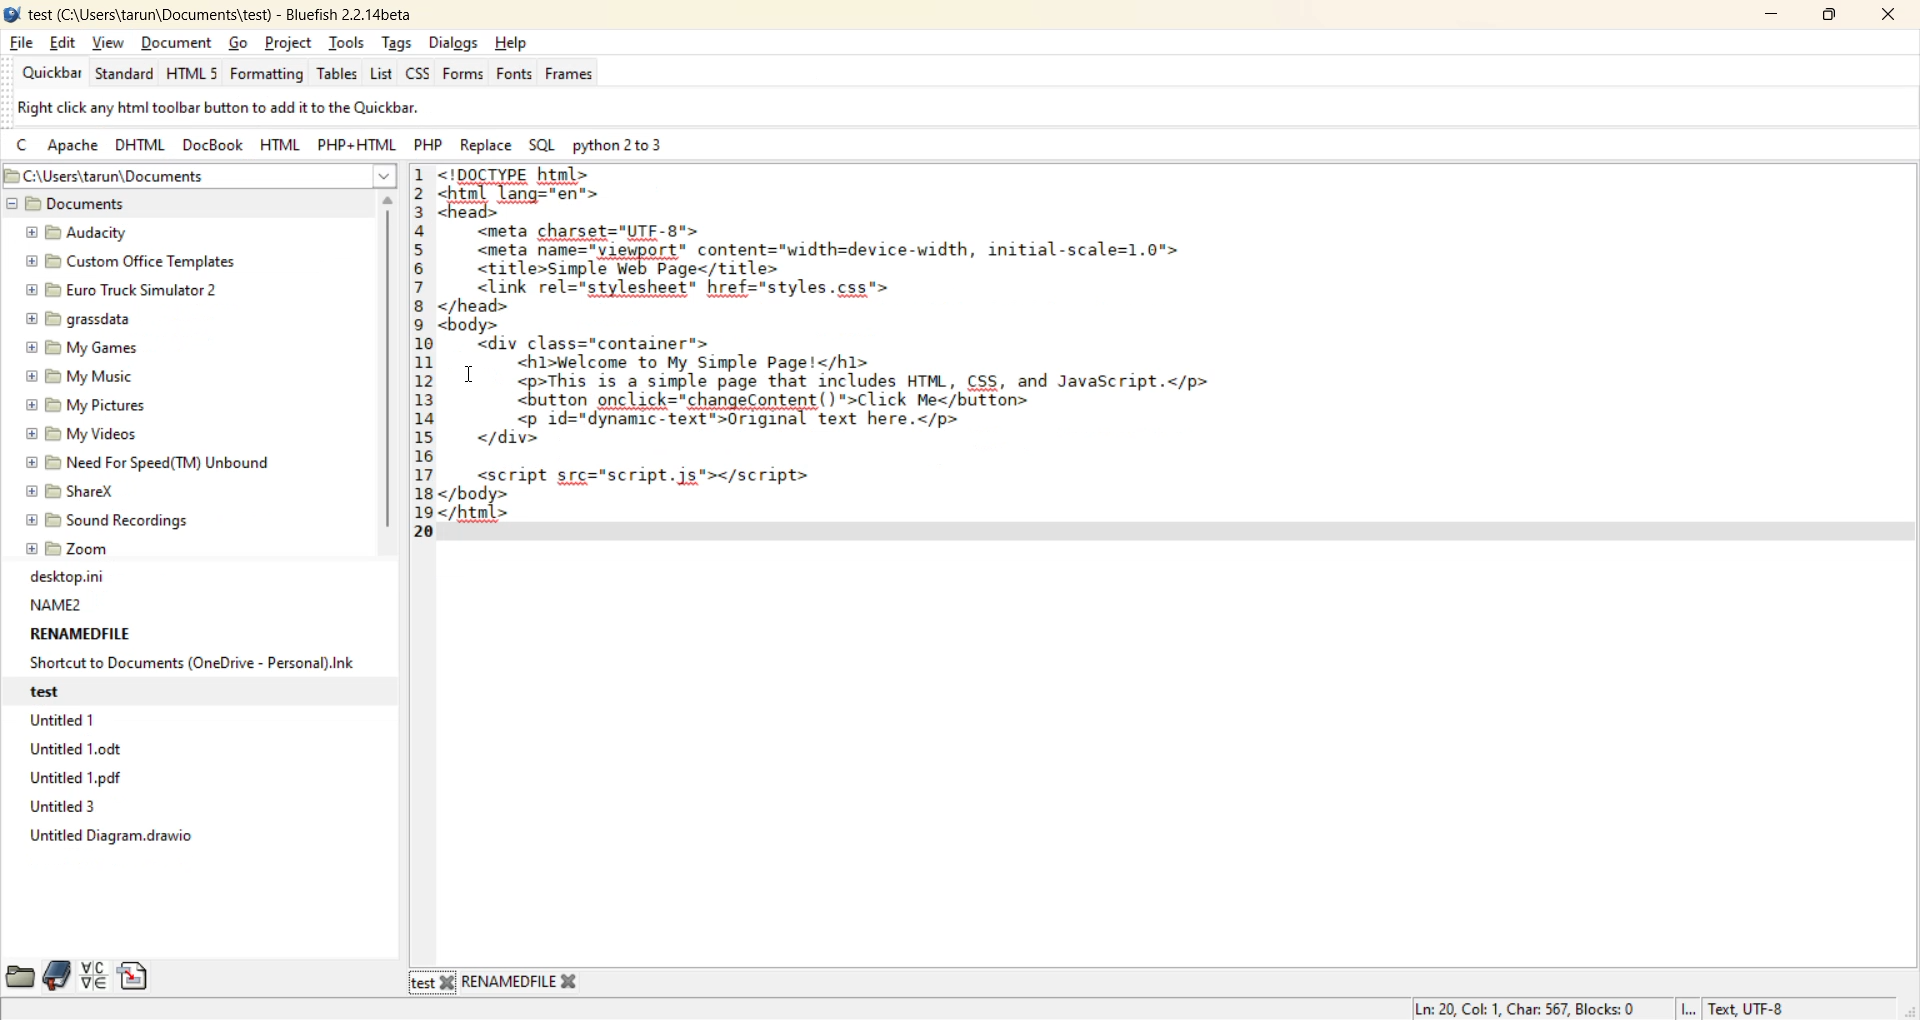 The height and width of the screenshot is (1020, 1920). I want to click on dialogs, so click(453, 42).